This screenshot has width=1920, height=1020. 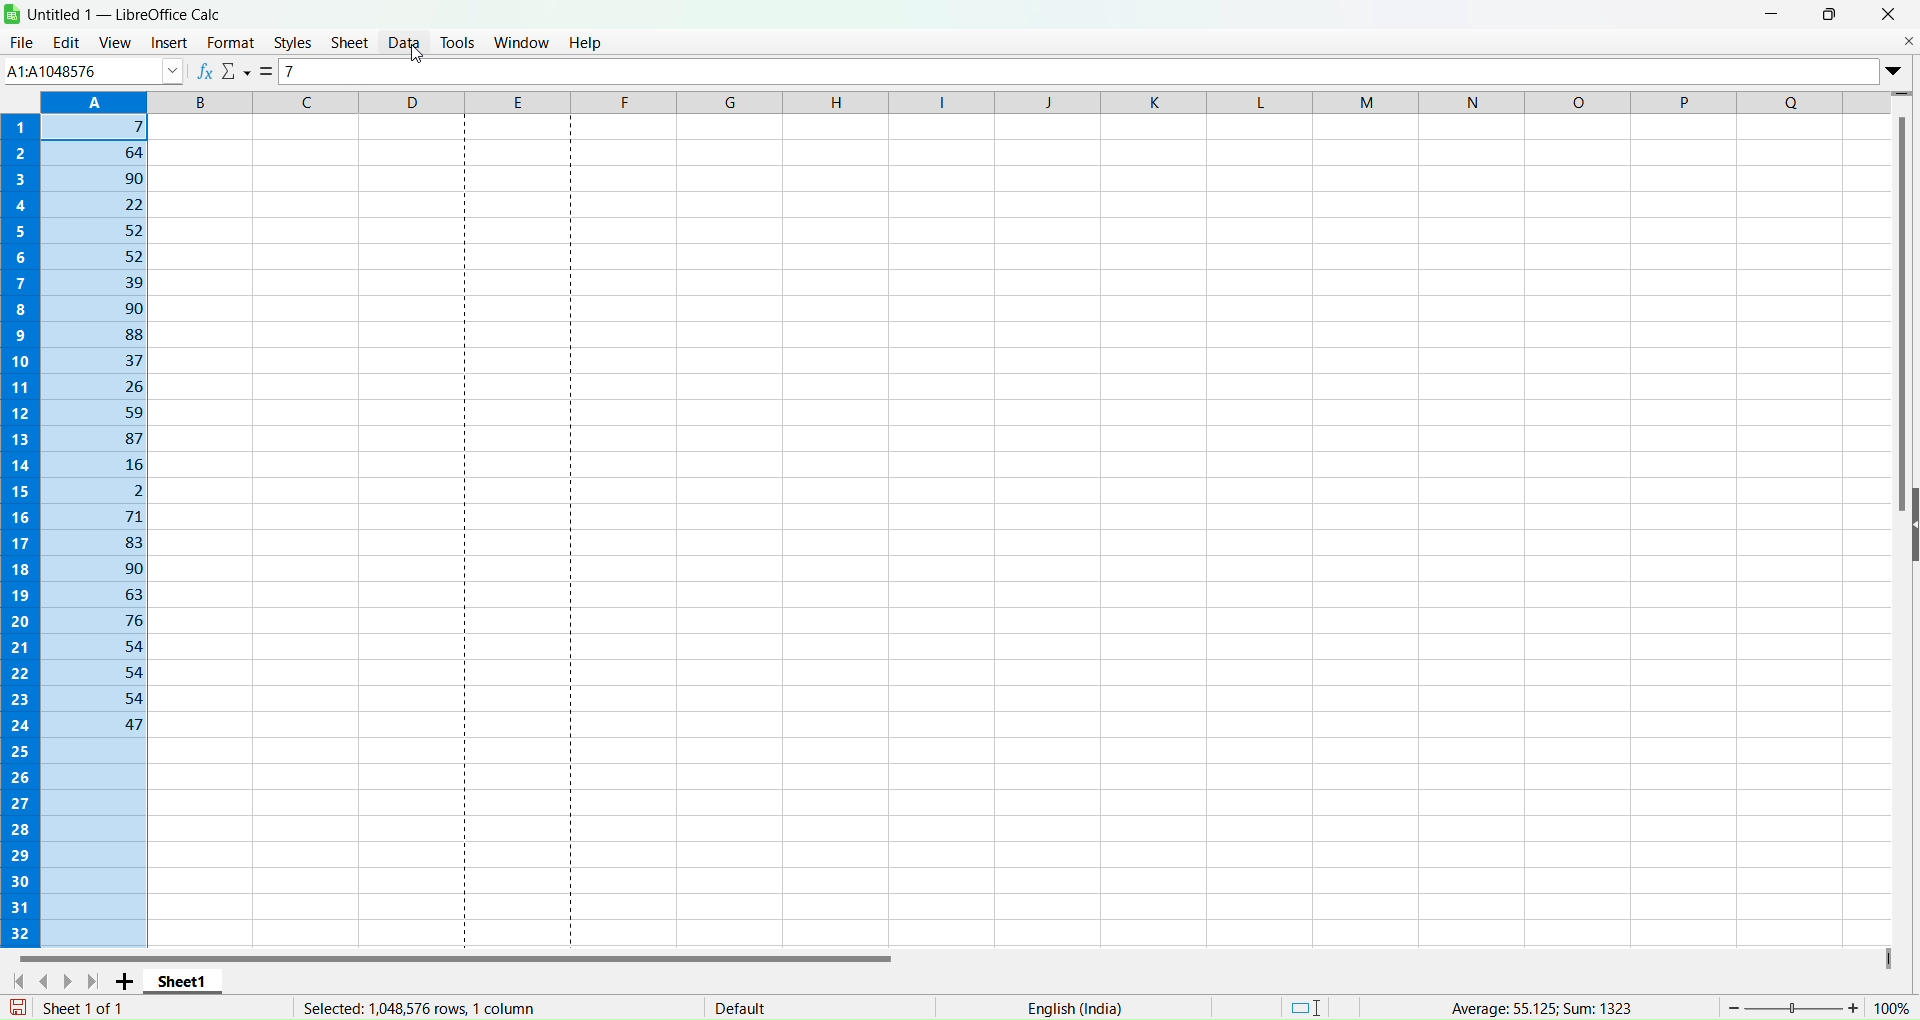 I want to click on Formula Bar, so click(x=1082, y=71).